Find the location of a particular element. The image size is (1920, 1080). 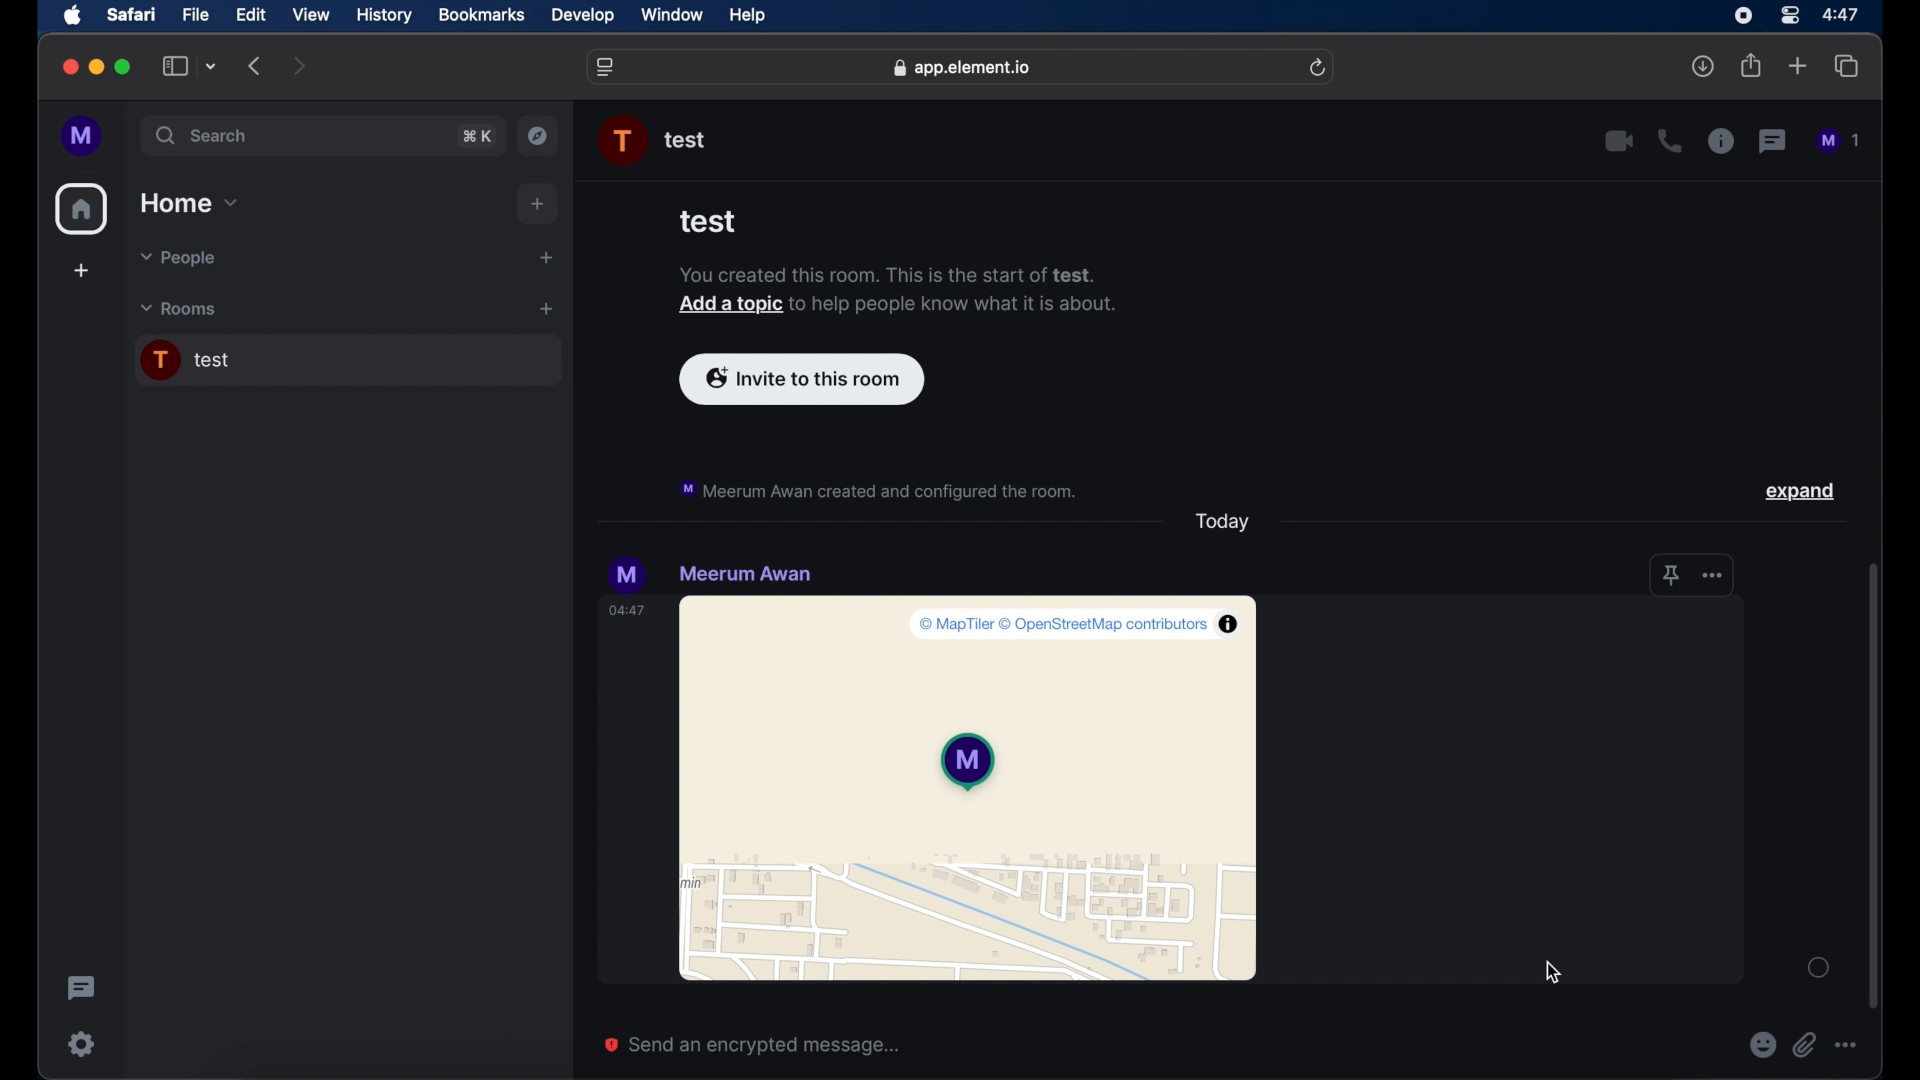

show sidebar is located at coordinates (174, 67).